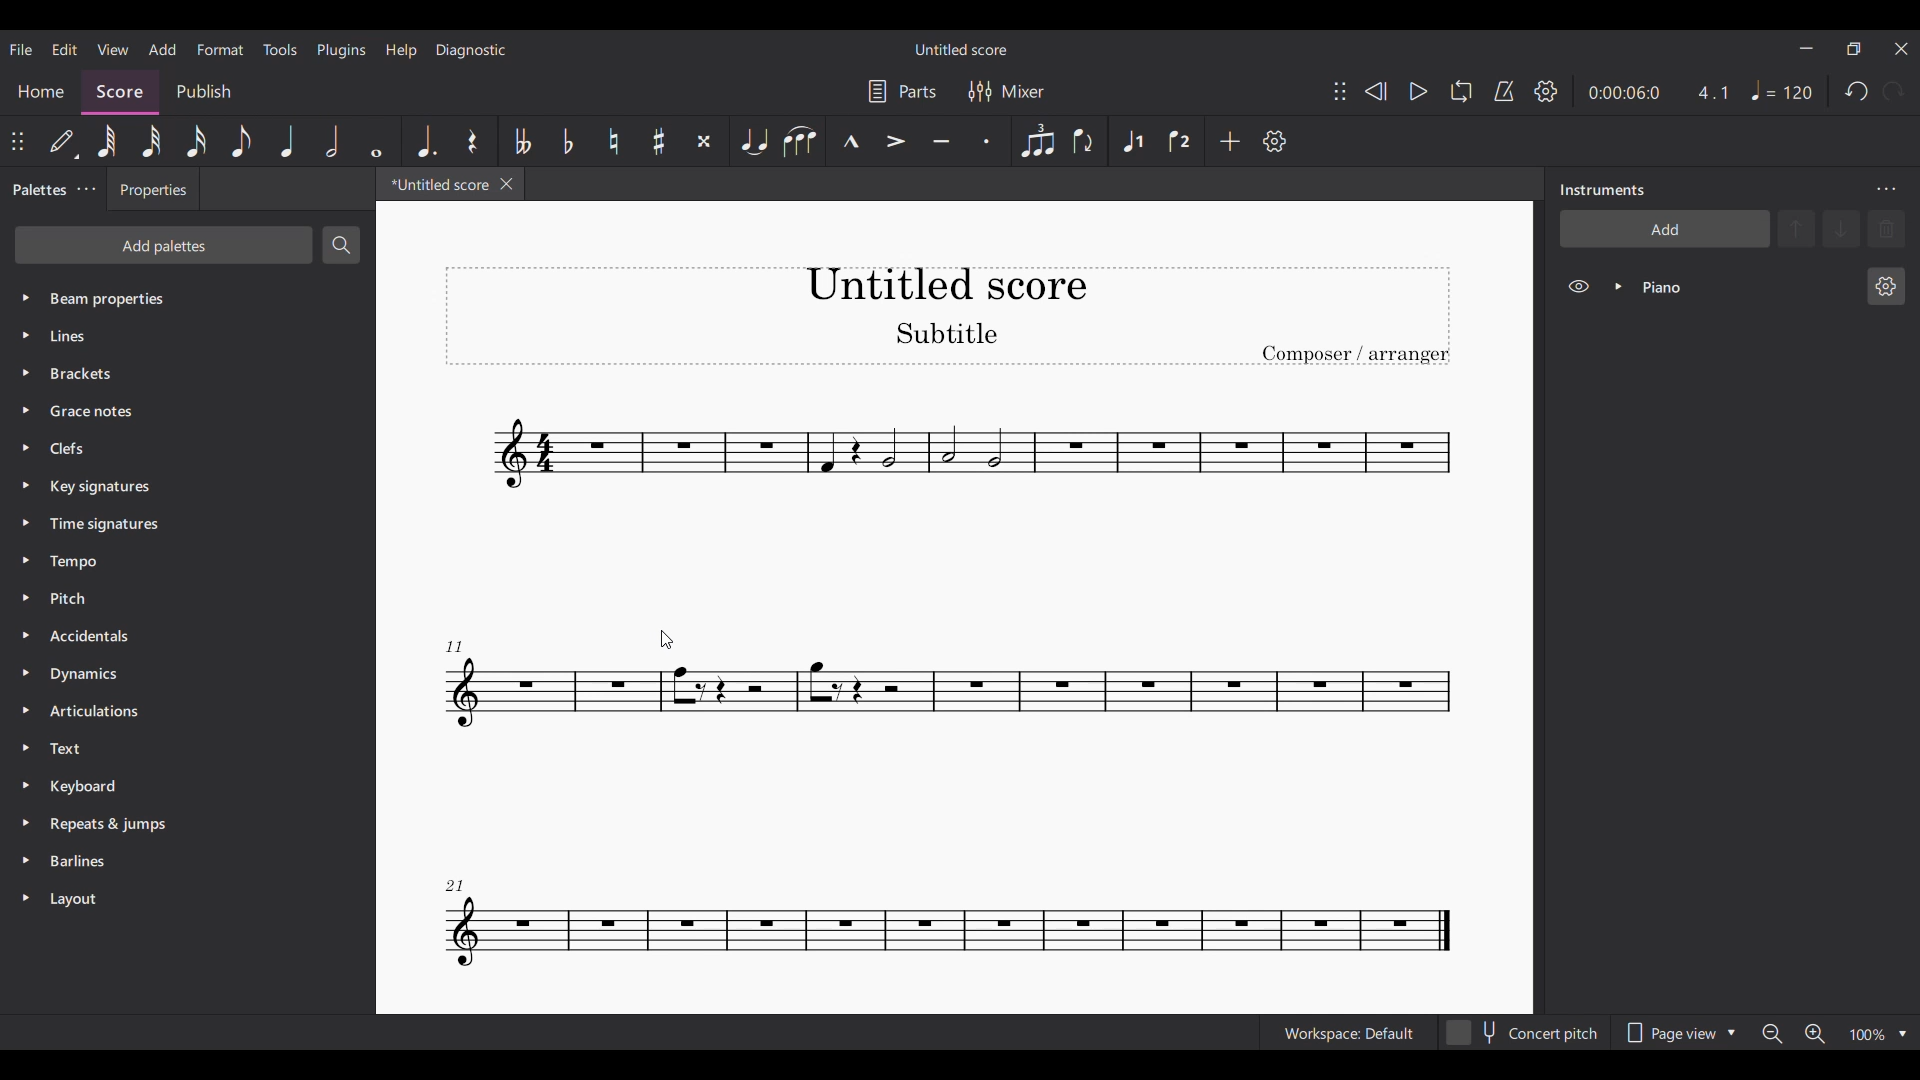 This screenshot has width=1920, height=1080. I want to click on Delete, so click(1886, 229).